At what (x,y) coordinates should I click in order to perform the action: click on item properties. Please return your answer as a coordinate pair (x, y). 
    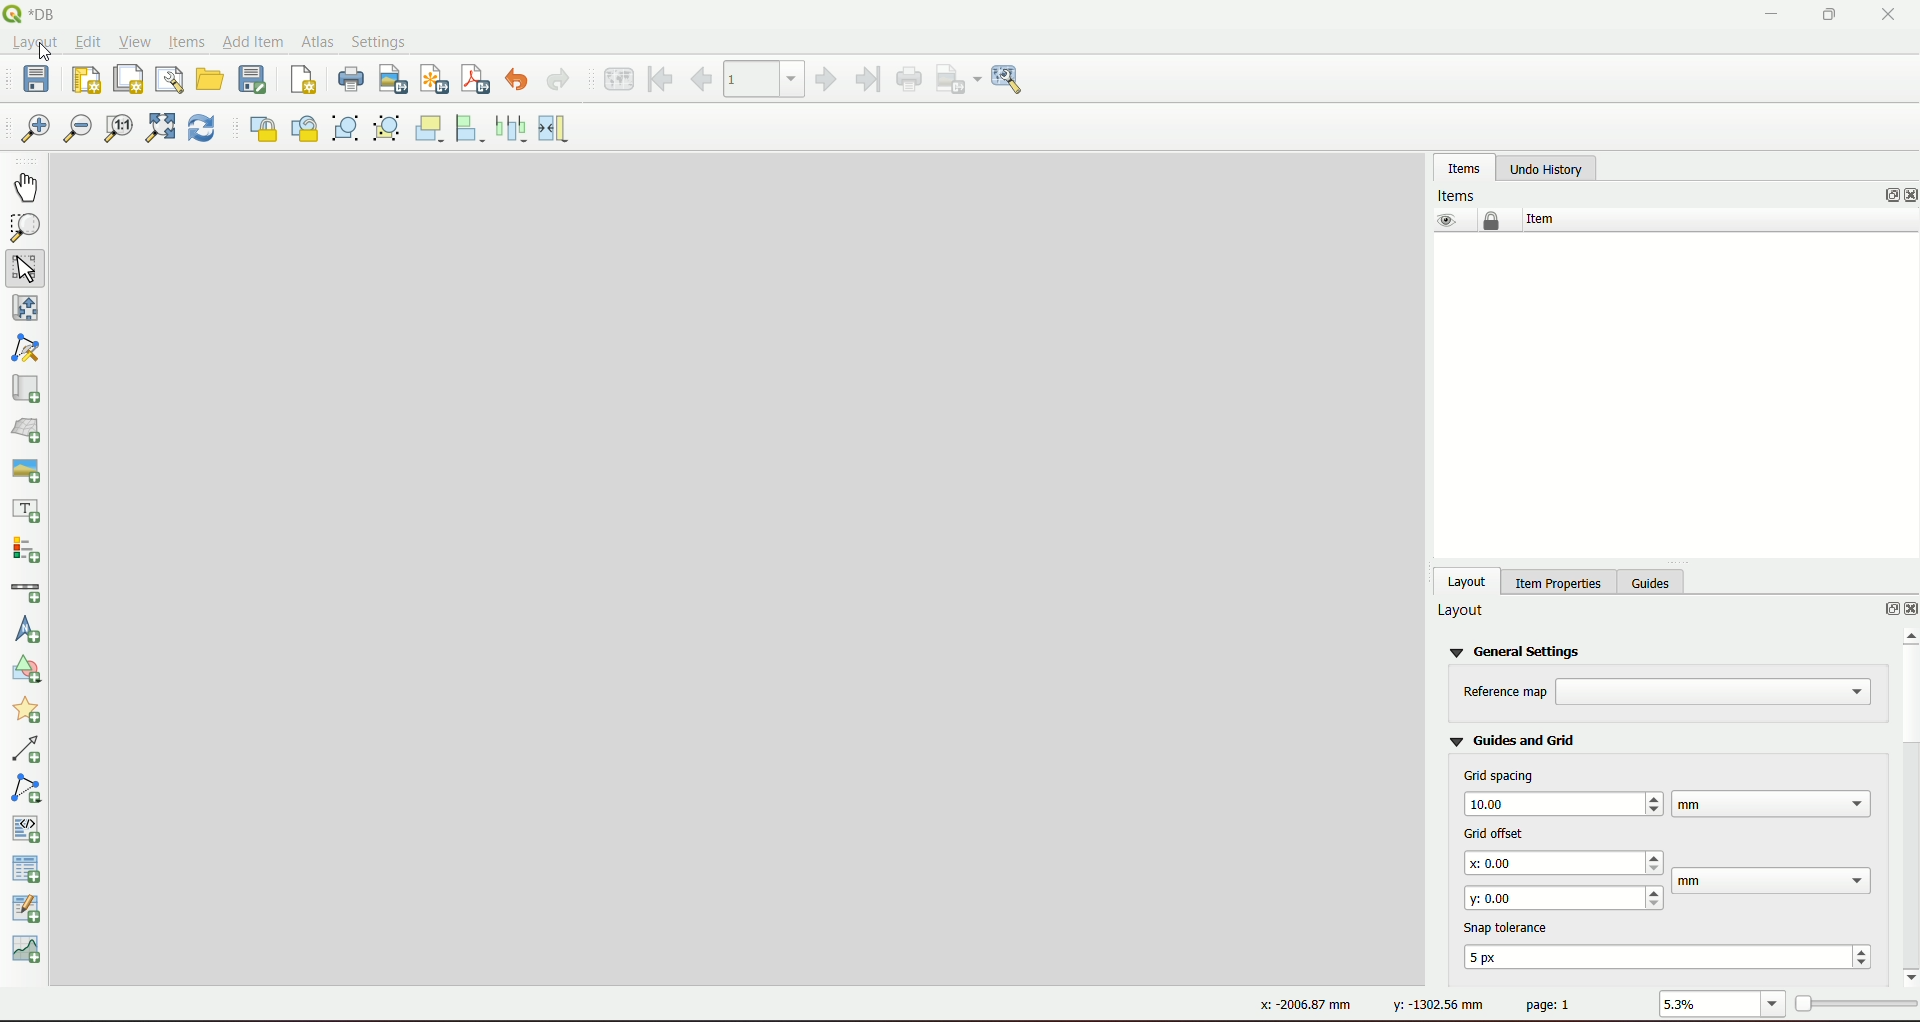
    Looking at the image, I should click on (1555, 580).